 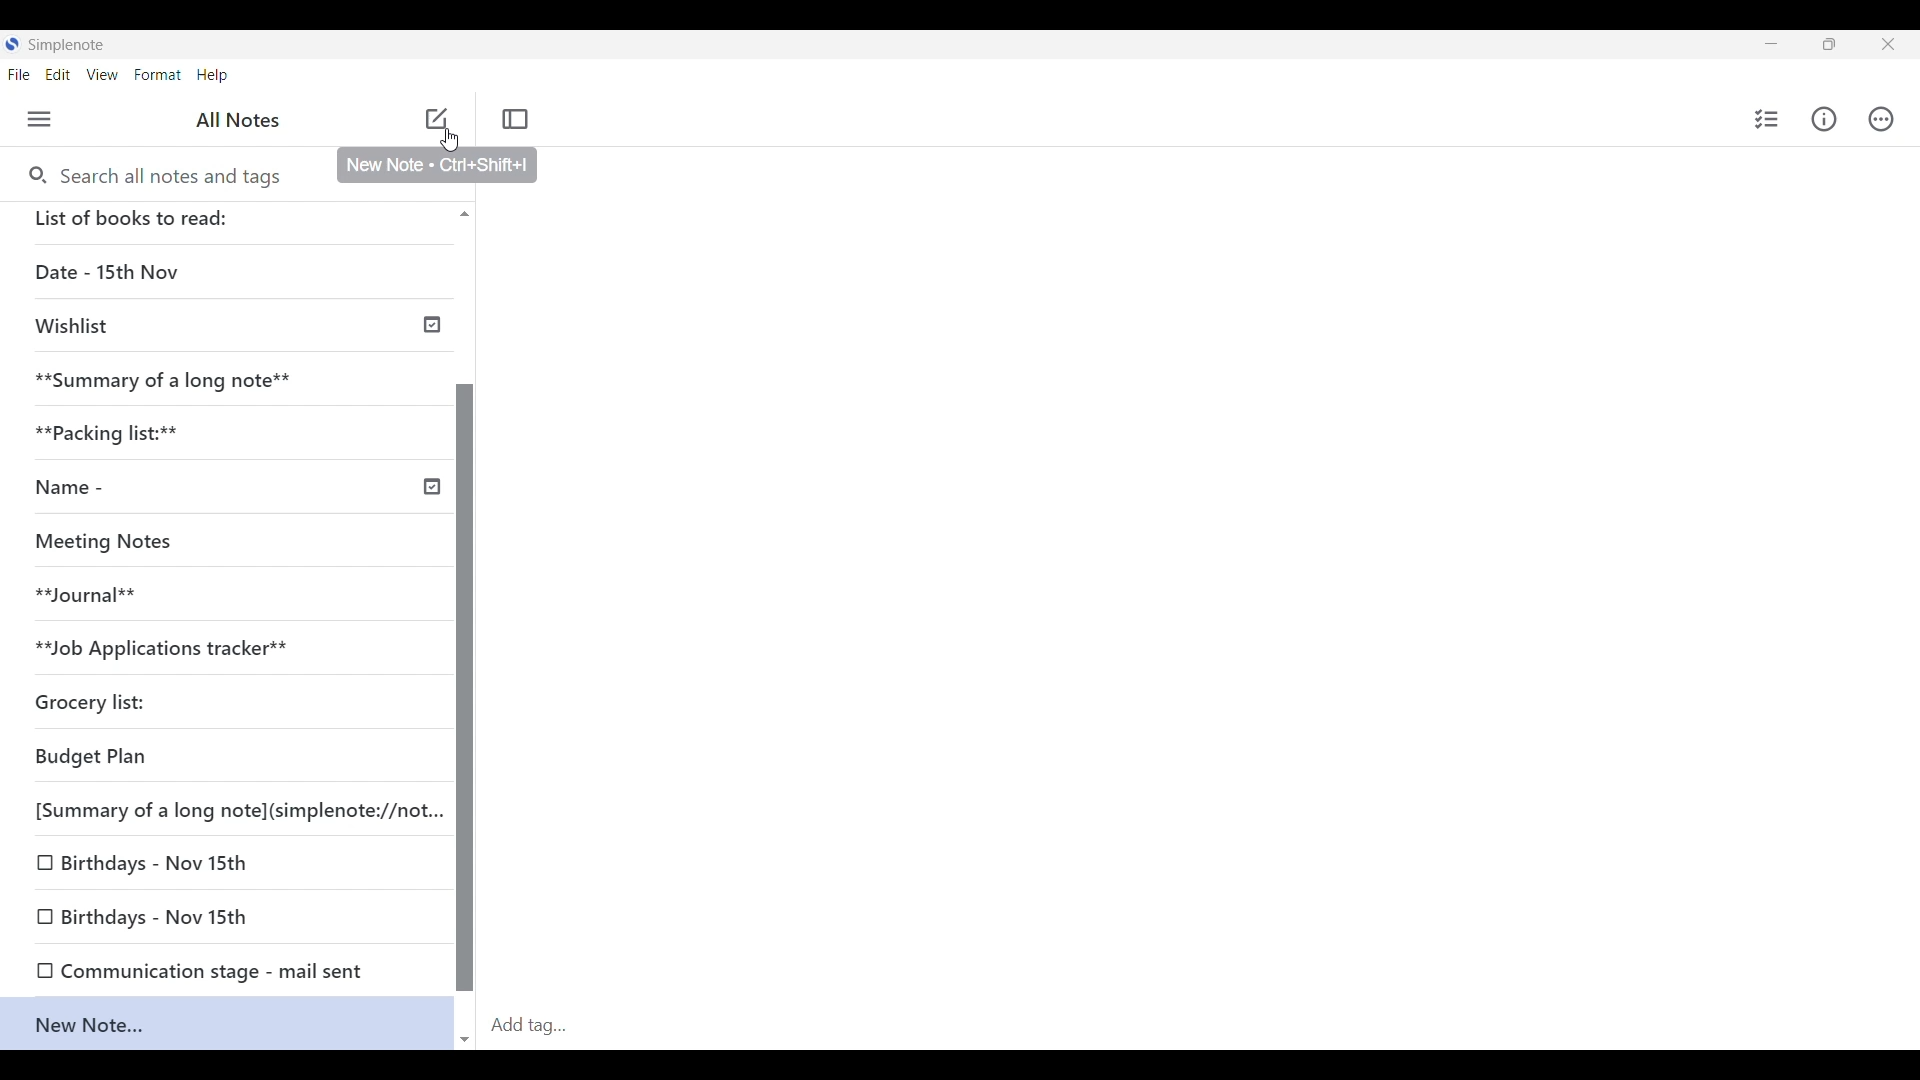 What do you see at coordinates (158, 74) in the screenshot?
I see `Format` at bounding box center [158, 74].